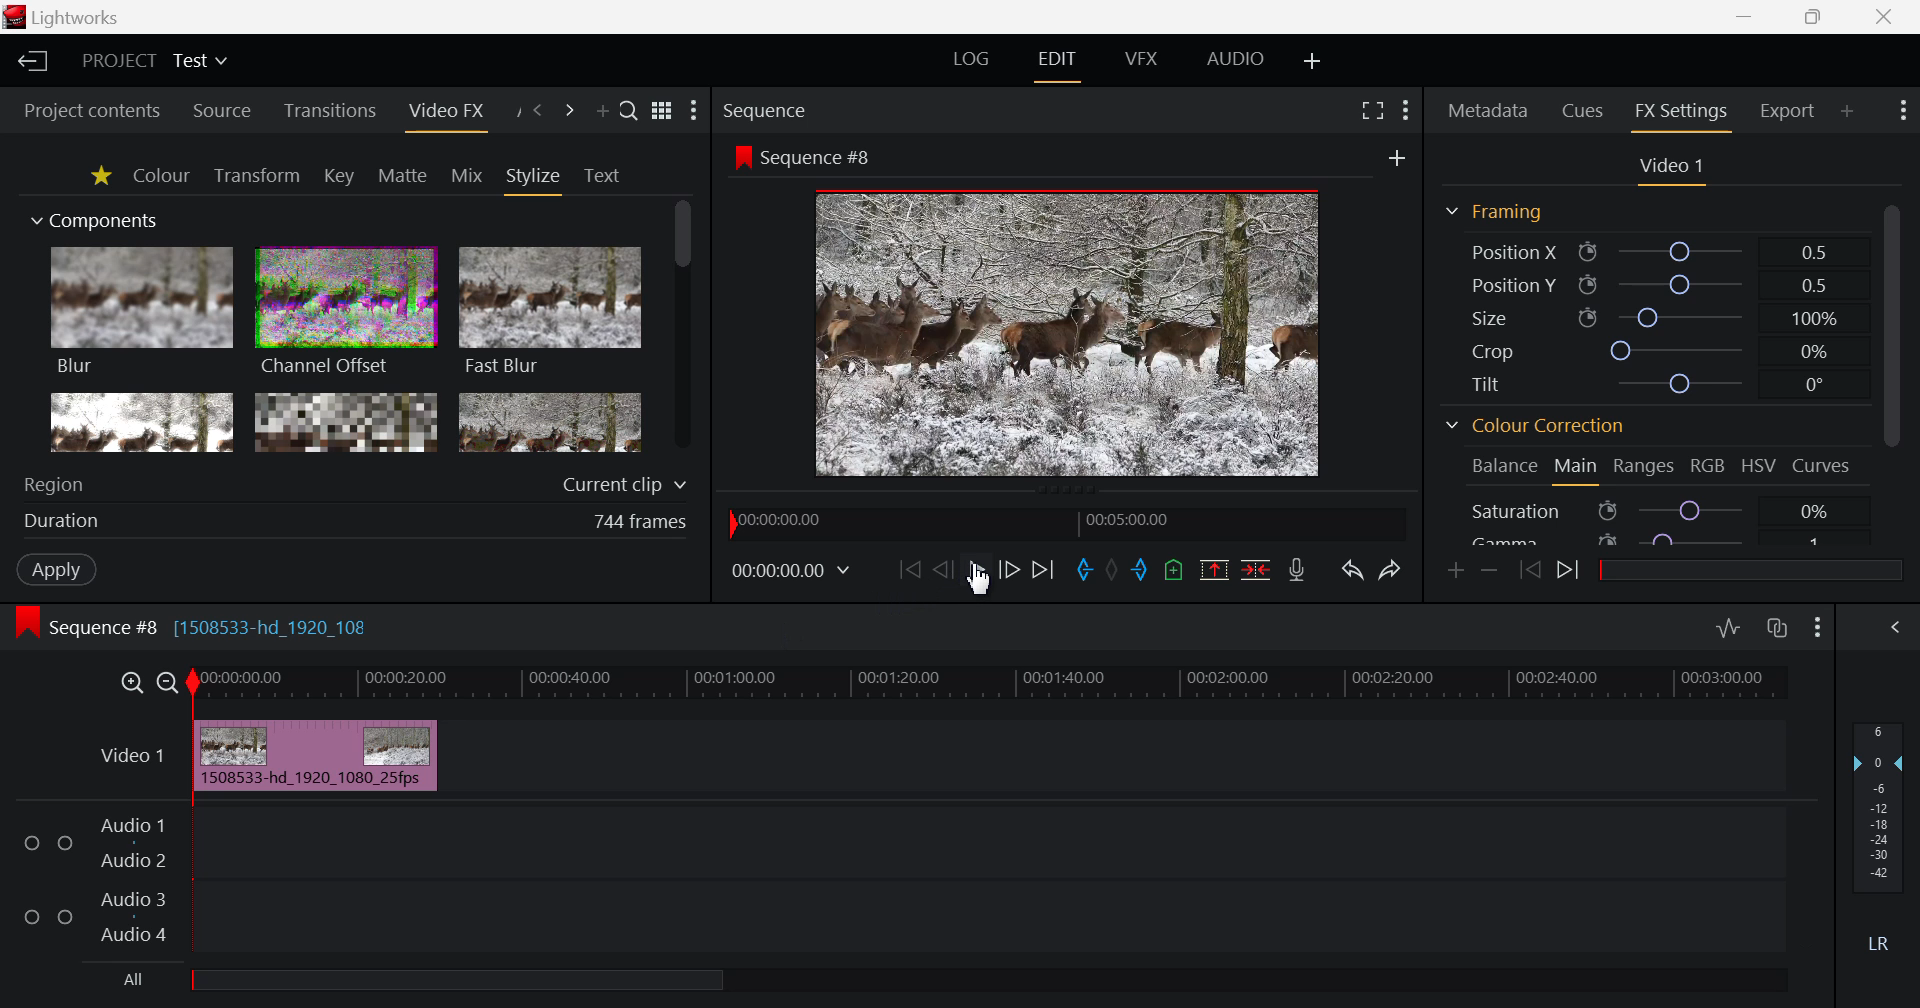  I want to click on Show Settings, so click(1406, 114).